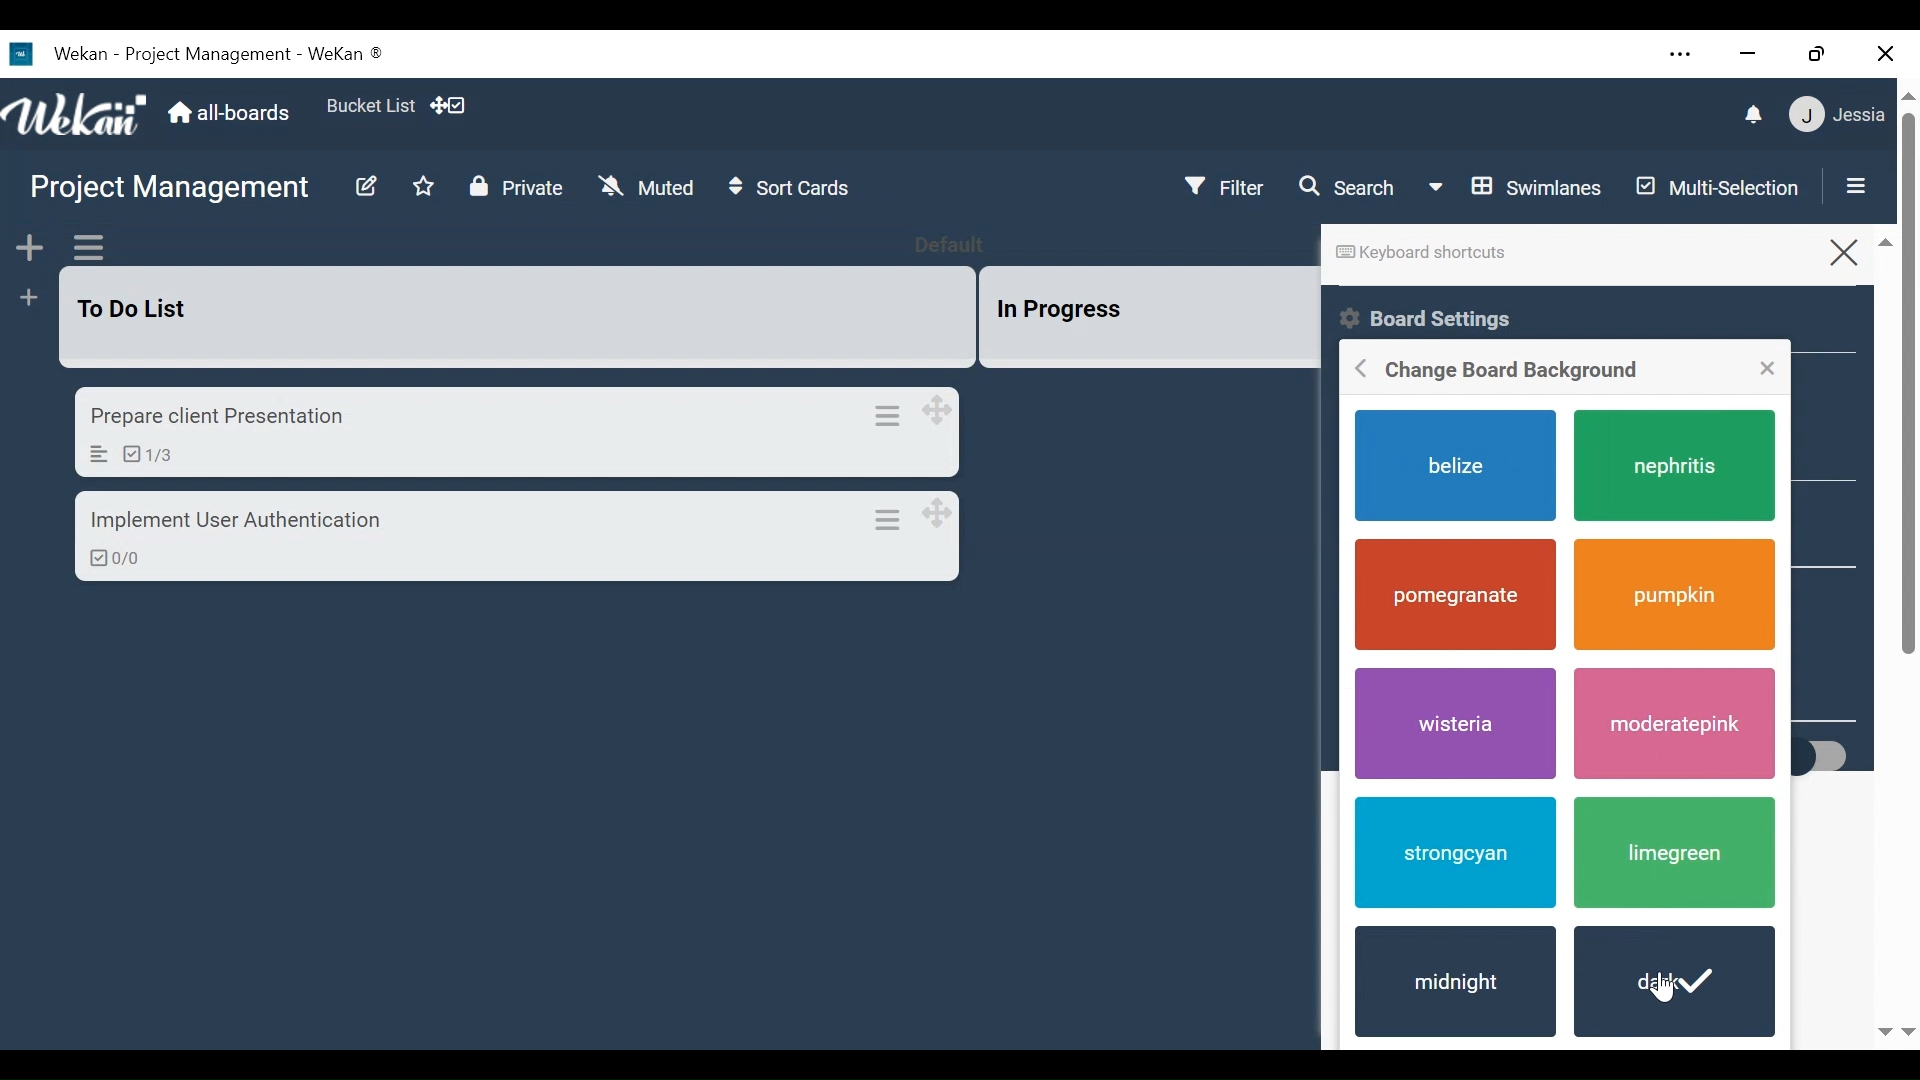 The width and height of the screenshot is (1920, 1080). Describe the element at coordinates (27, 300) in the screenshot. I see `Add List` at that location.